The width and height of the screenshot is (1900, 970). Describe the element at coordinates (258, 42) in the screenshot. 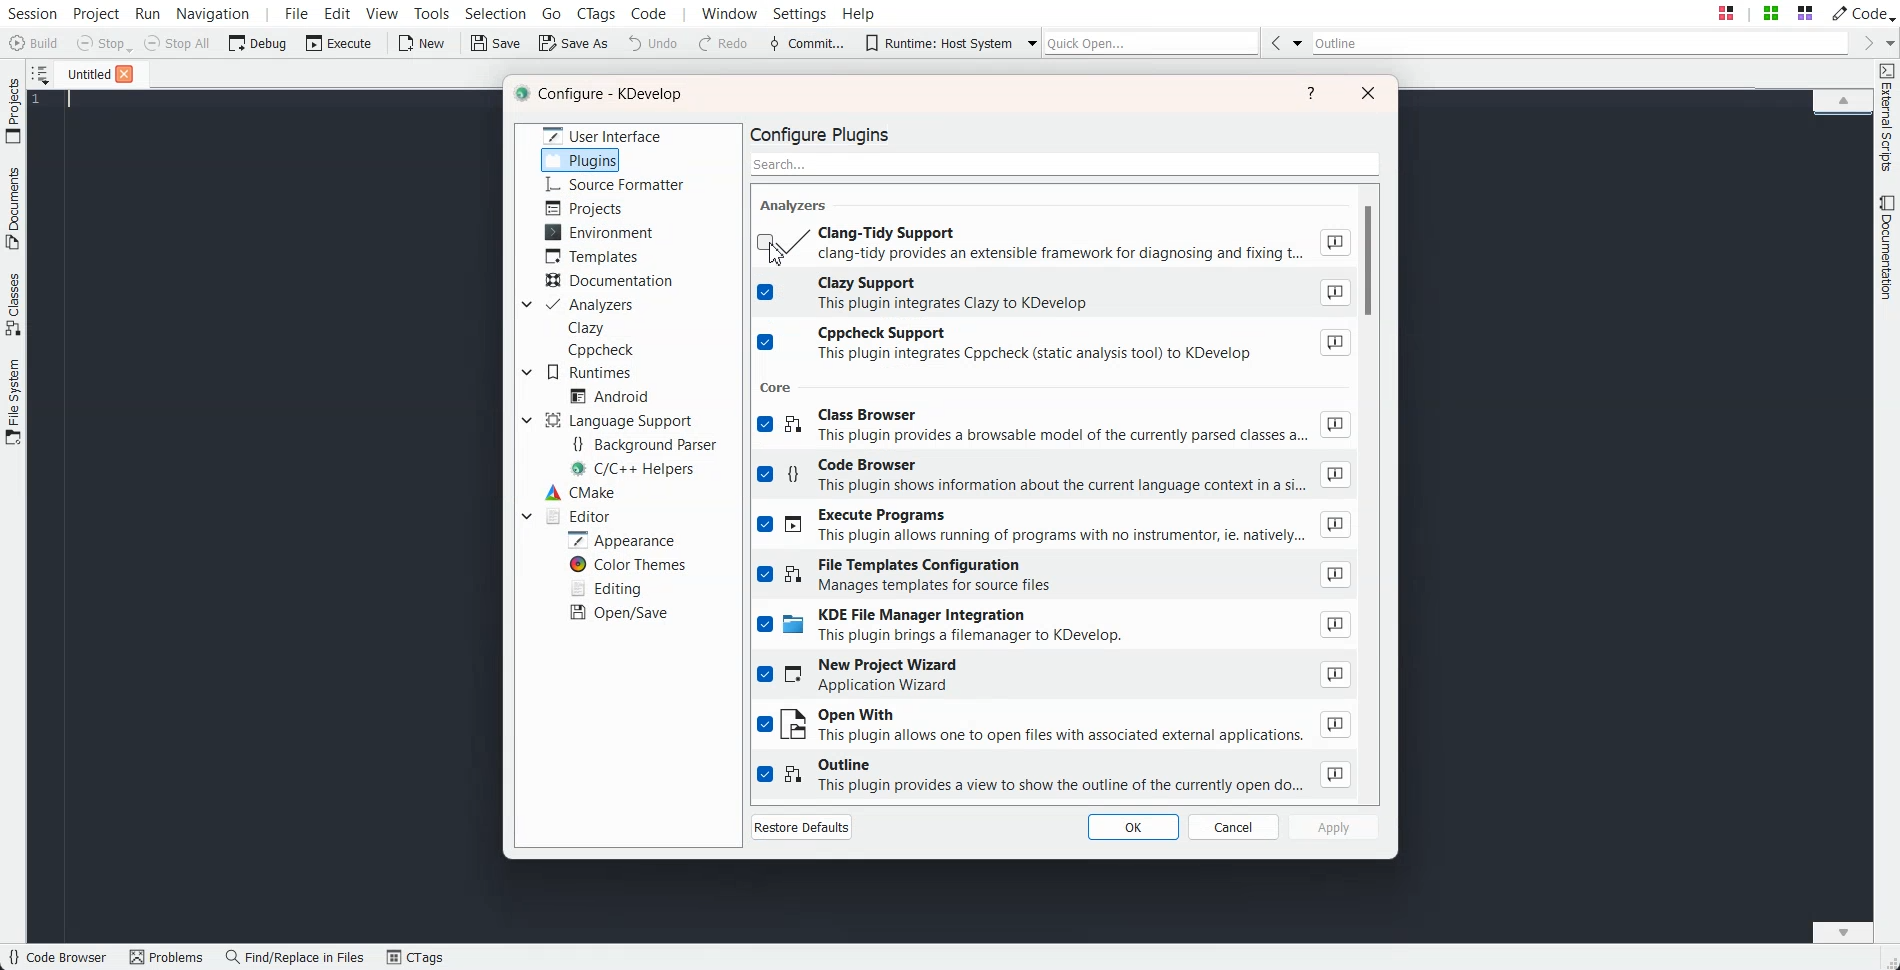

I see `Debug` at that location.